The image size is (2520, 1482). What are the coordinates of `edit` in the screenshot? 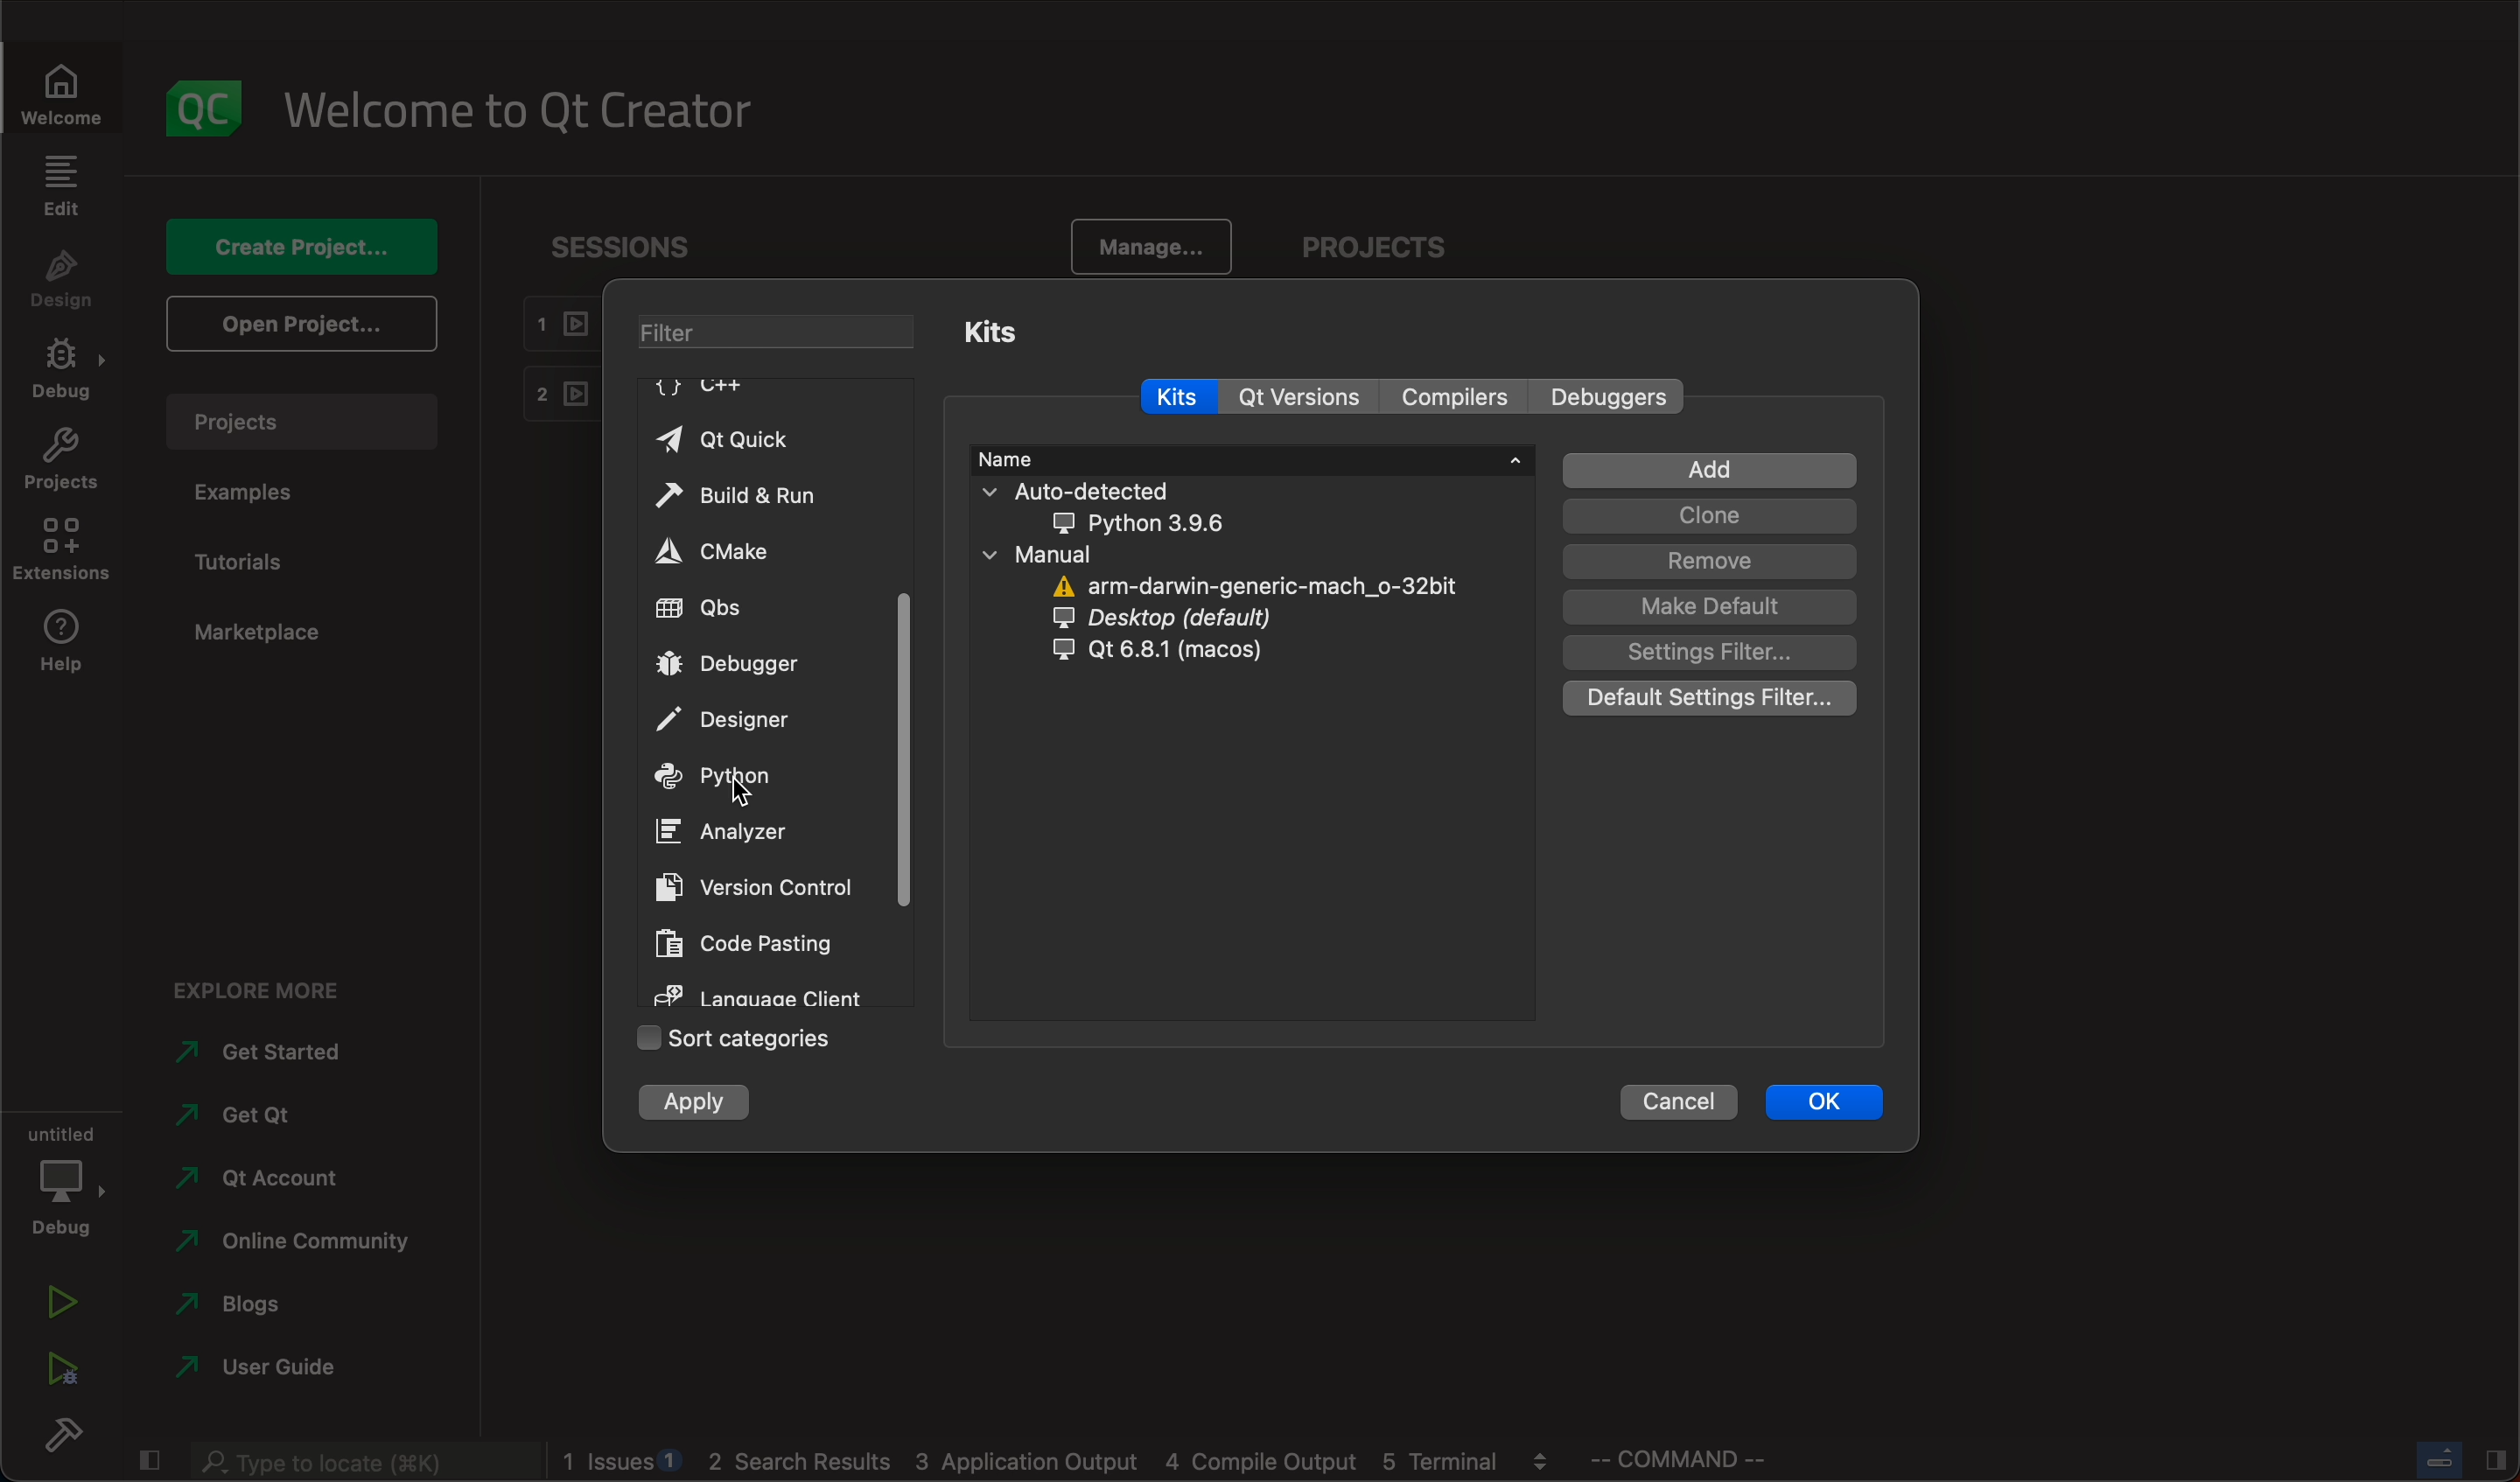 It's located at (59, 187).